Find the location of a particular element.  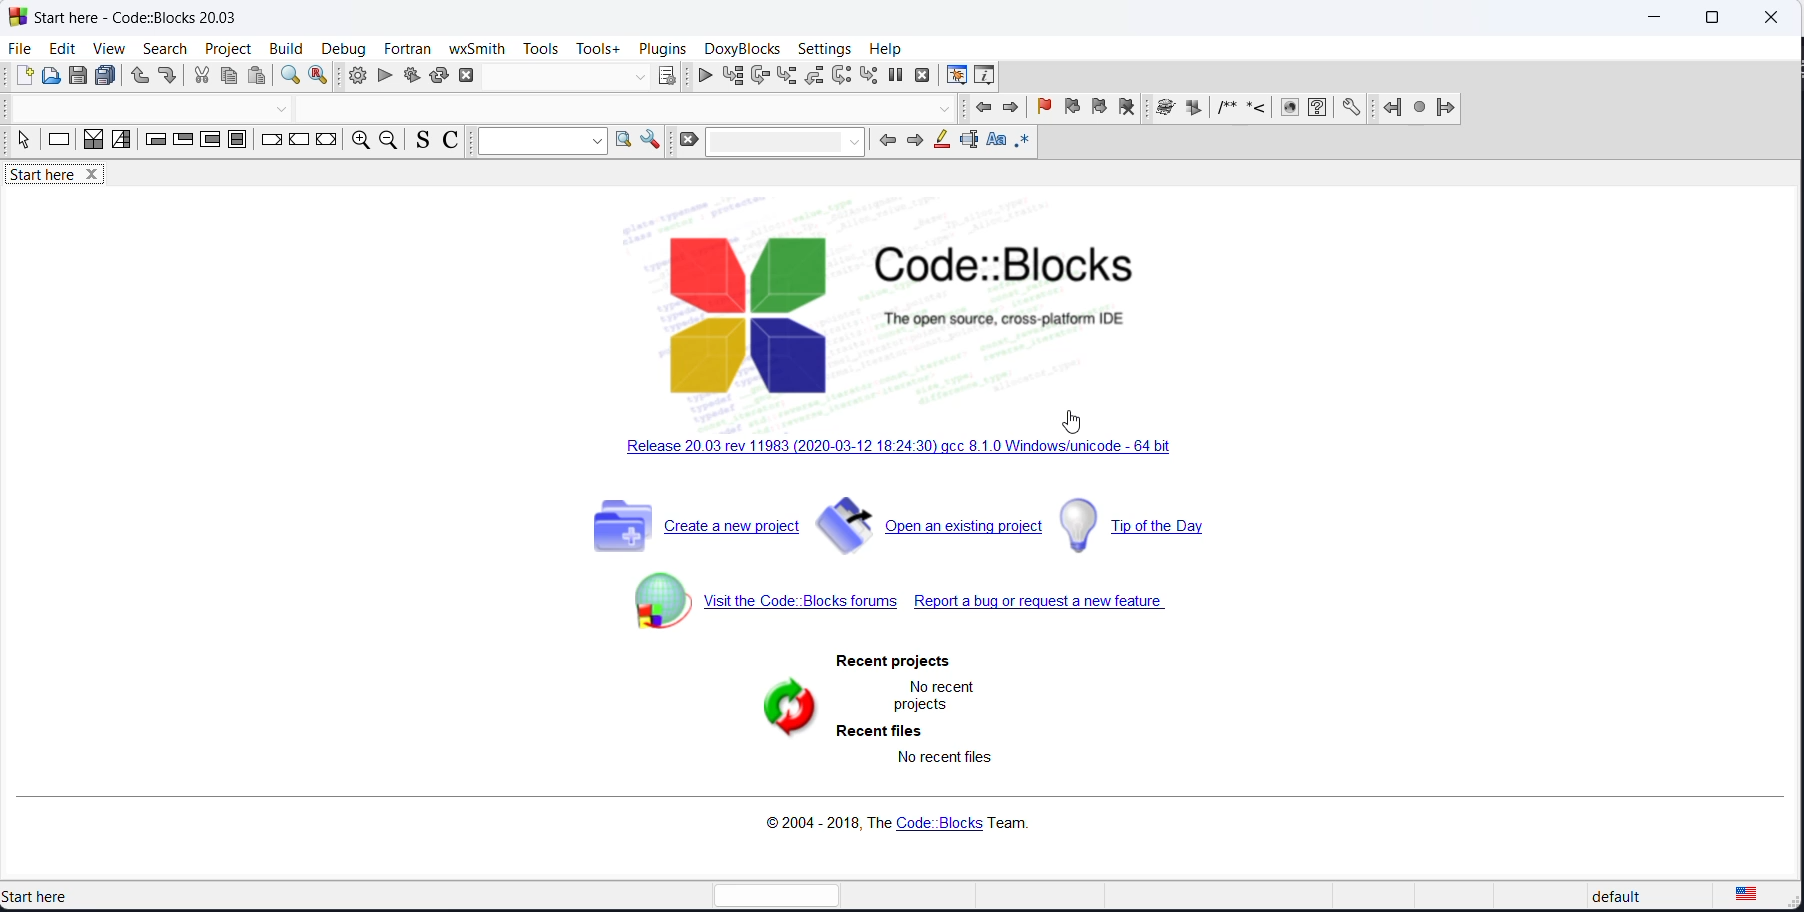

highlight is located at coordinates (940, 142).